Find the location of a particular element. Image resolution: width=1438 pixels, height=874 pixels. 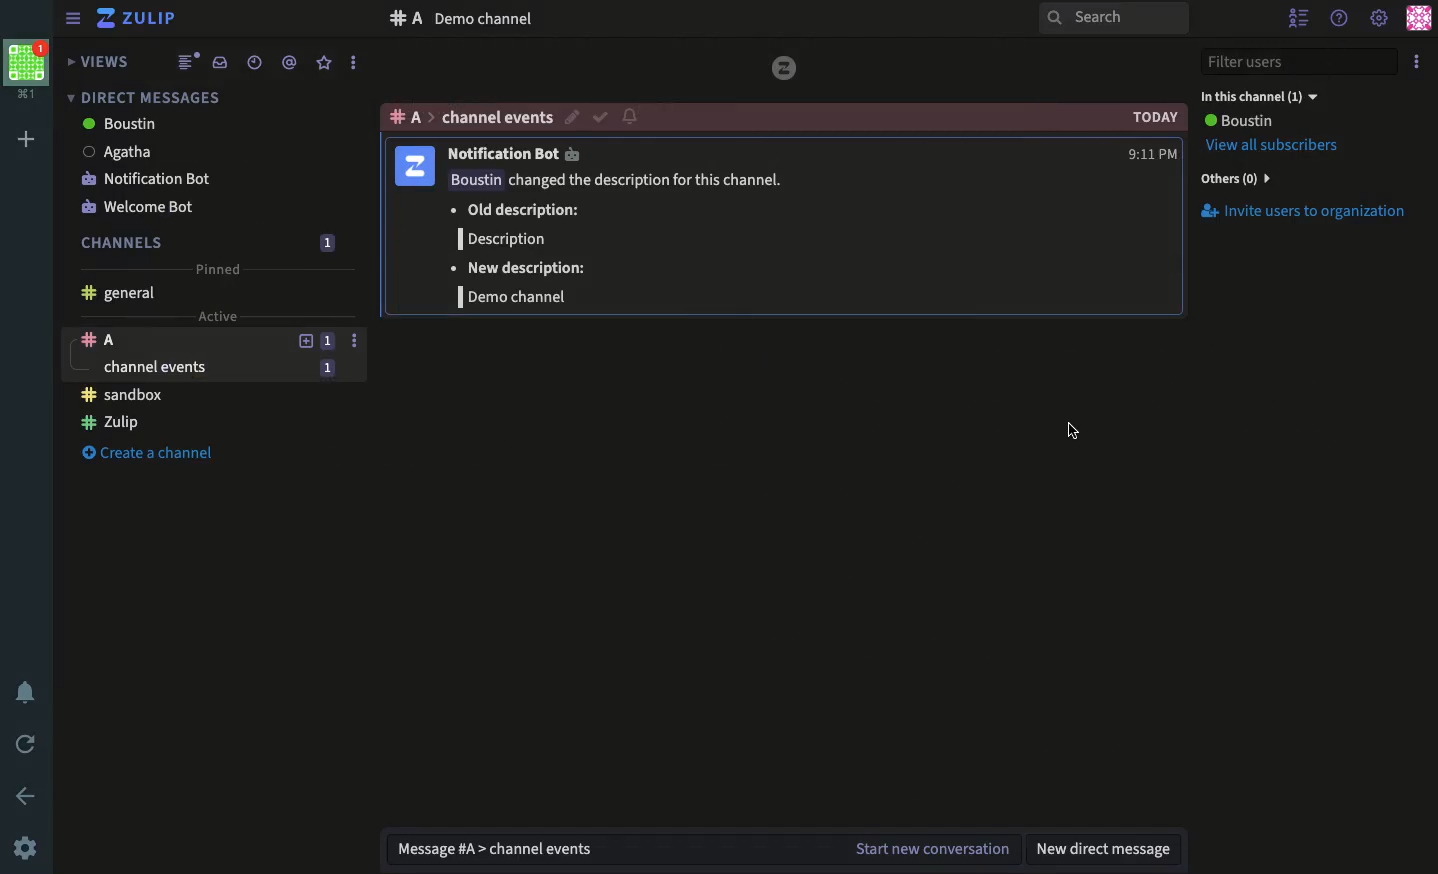

Time is located at coordinates (252, 62).